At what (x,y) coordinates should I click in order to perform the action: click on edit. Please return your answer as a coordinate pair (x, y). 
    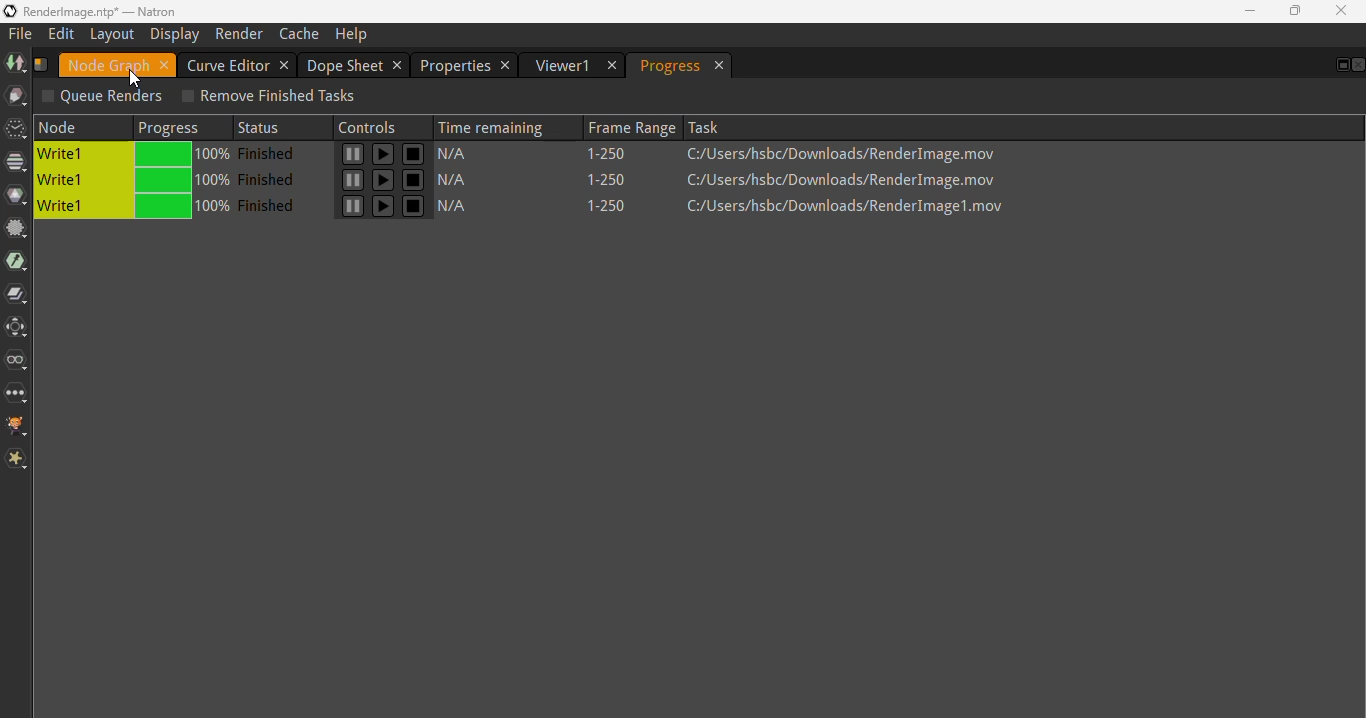
    Looking at the image, I should click on (61, 33).